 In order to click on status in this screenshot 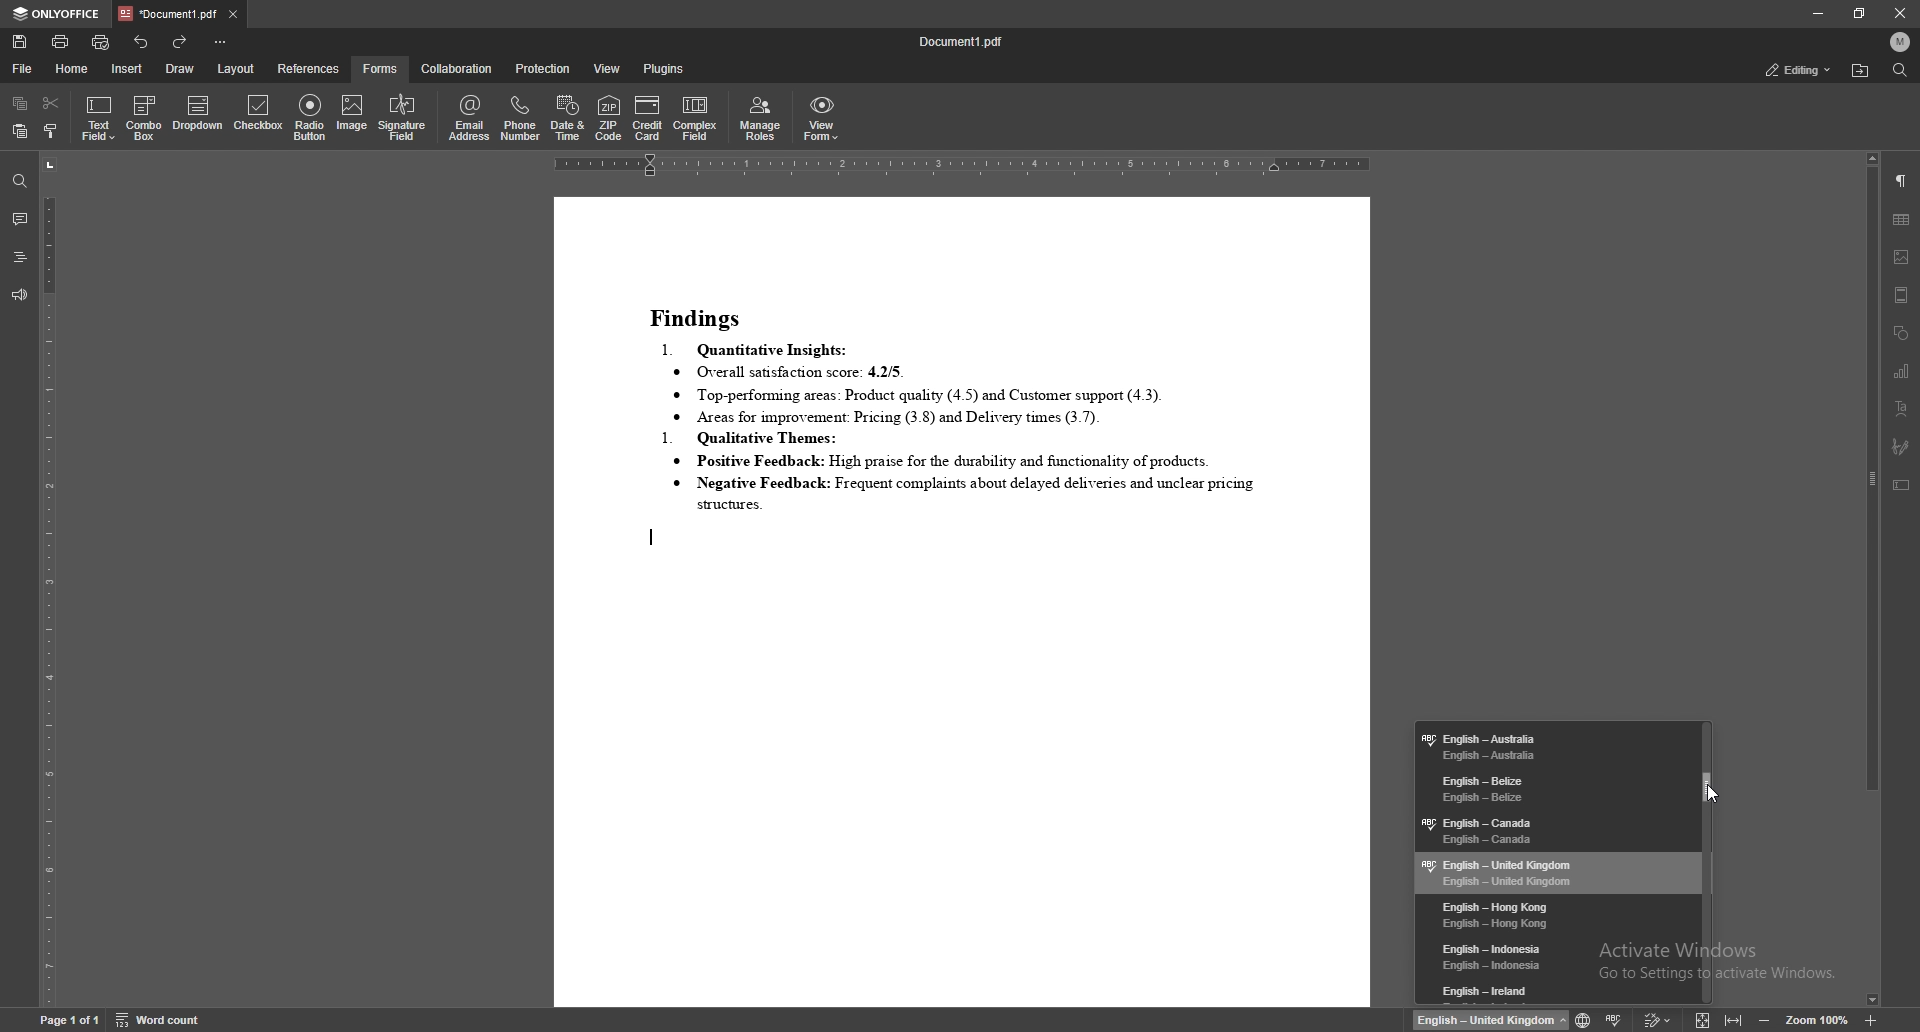, I will do `click(1799, 69)`.